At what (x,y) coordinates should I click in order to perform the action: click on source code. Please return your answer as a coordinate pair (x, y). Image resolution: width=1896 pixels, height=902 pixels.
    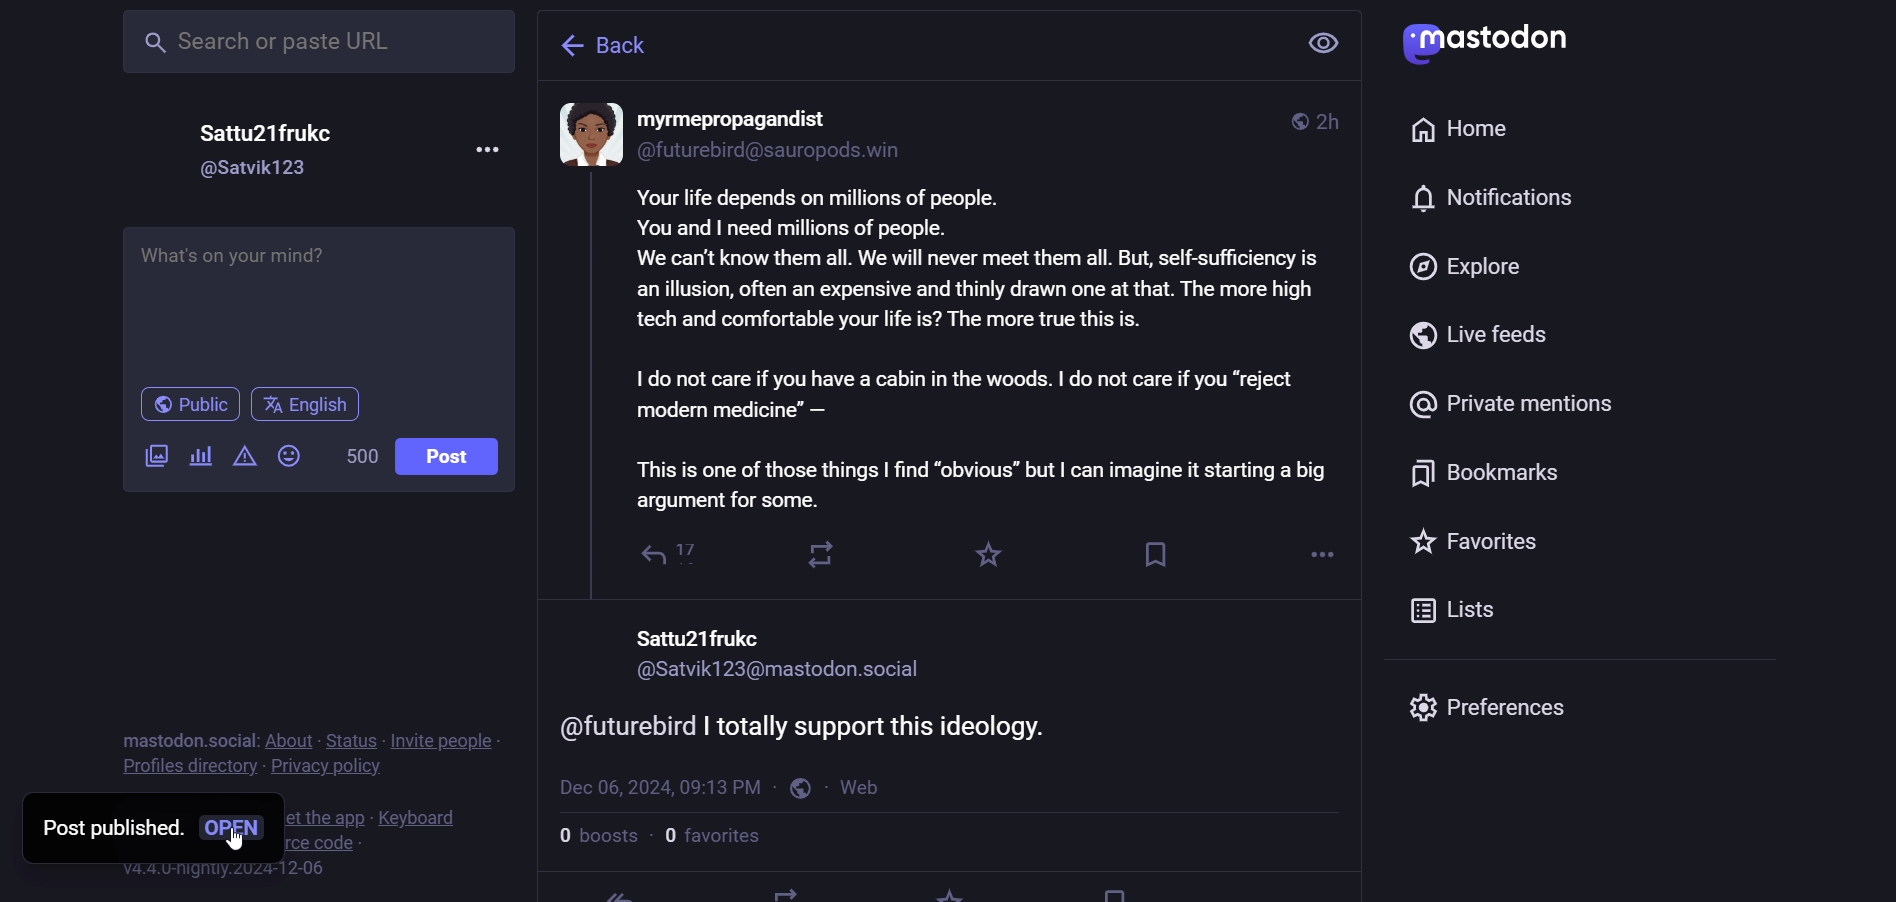
    Looking at the image, I should click on (325, 844).